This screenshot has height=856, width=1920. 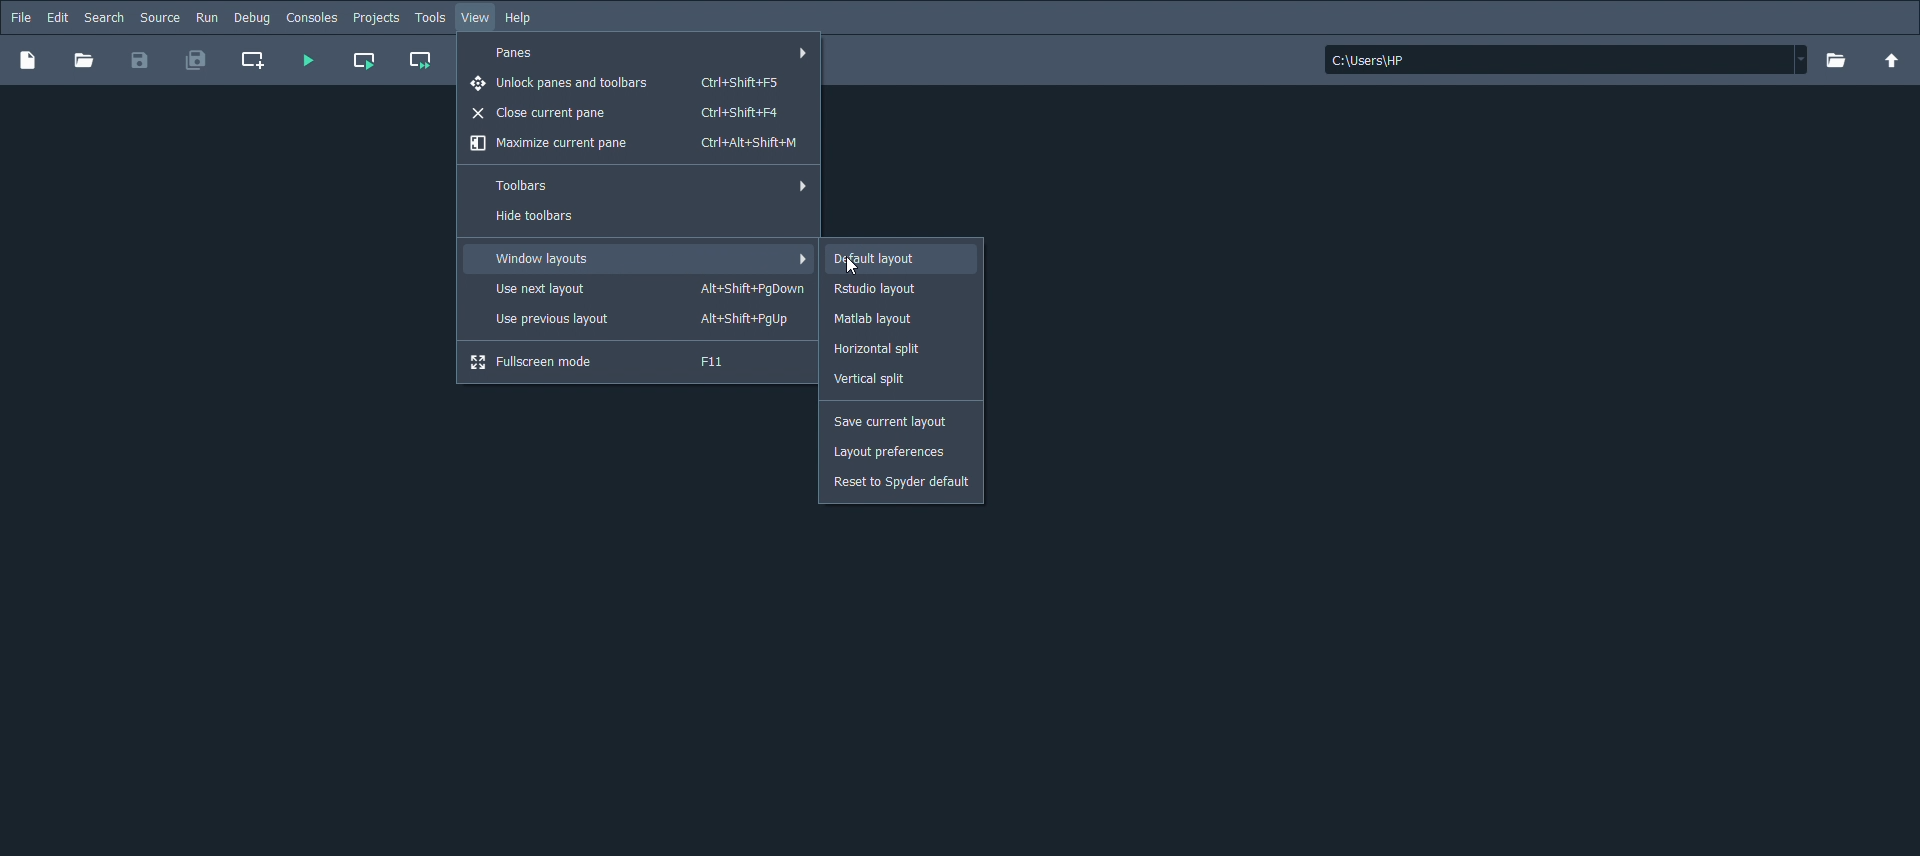 I want to click on Run current cell, so click(x=365, y=59).